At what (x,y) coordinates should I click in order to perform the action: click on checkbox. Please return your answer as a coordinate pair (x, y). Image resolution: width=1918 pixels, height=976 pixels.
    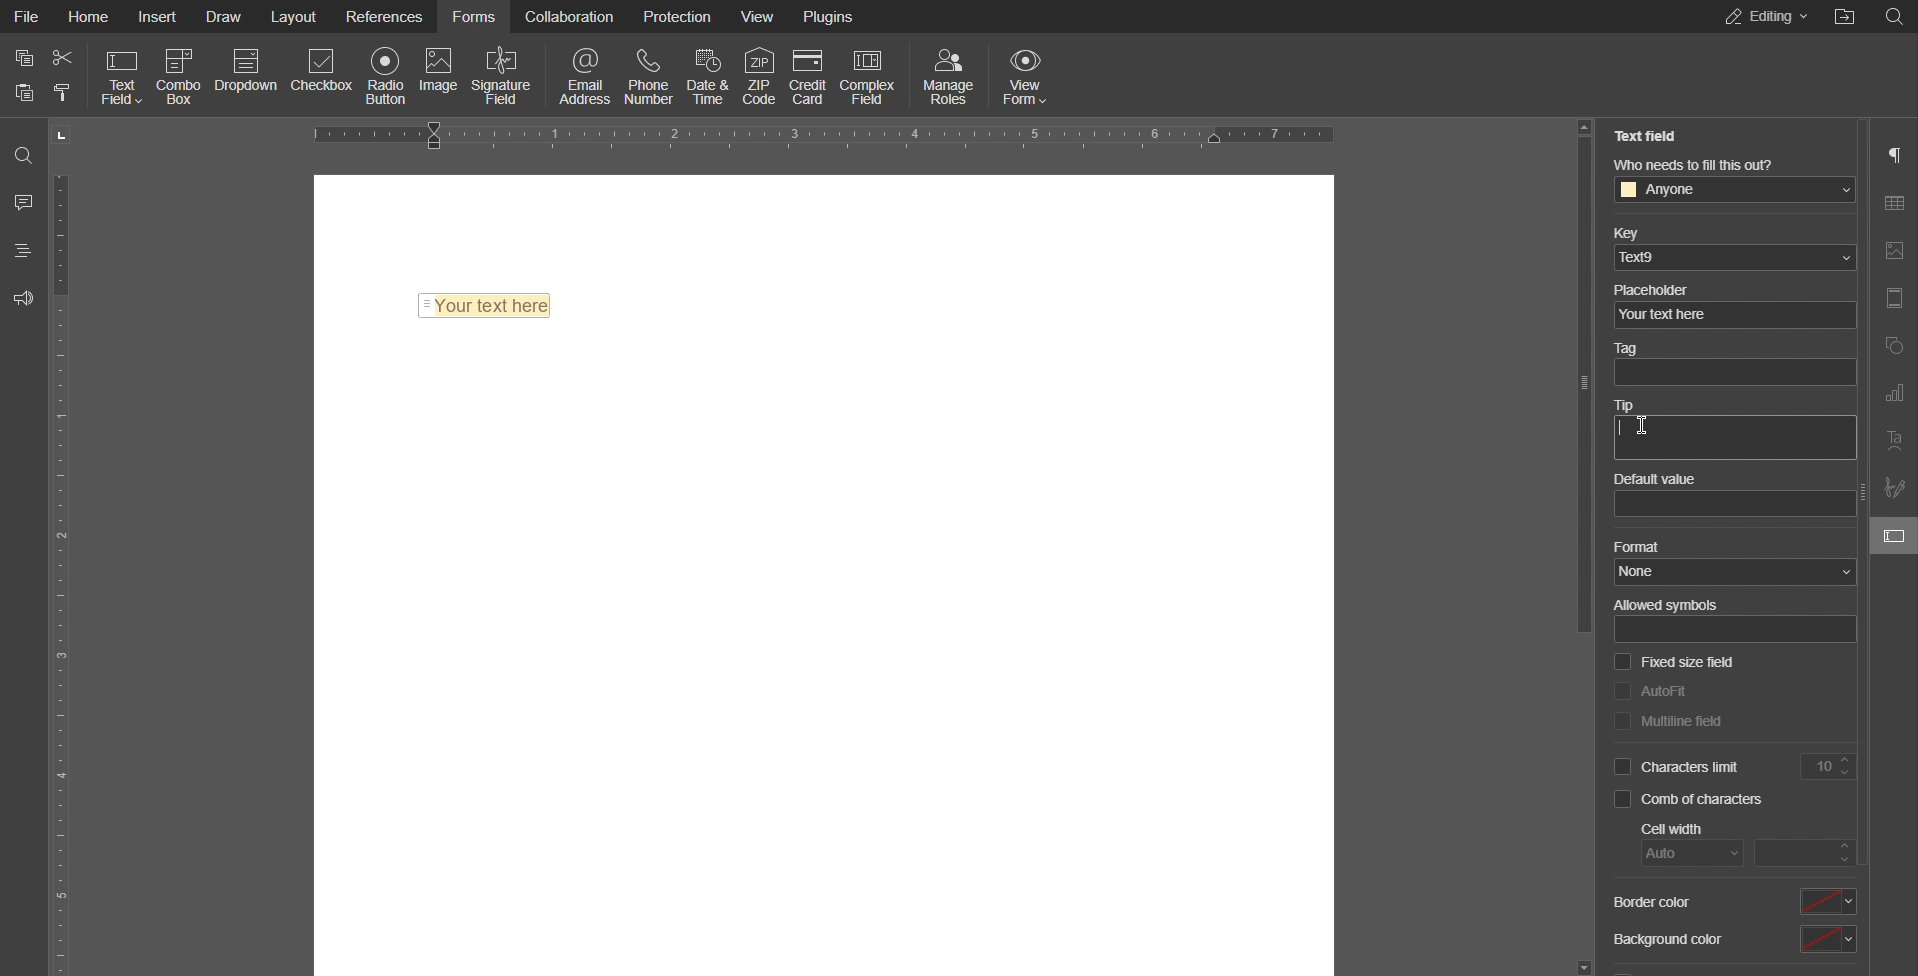
    Looking at the image, I should click on (1620, 689).